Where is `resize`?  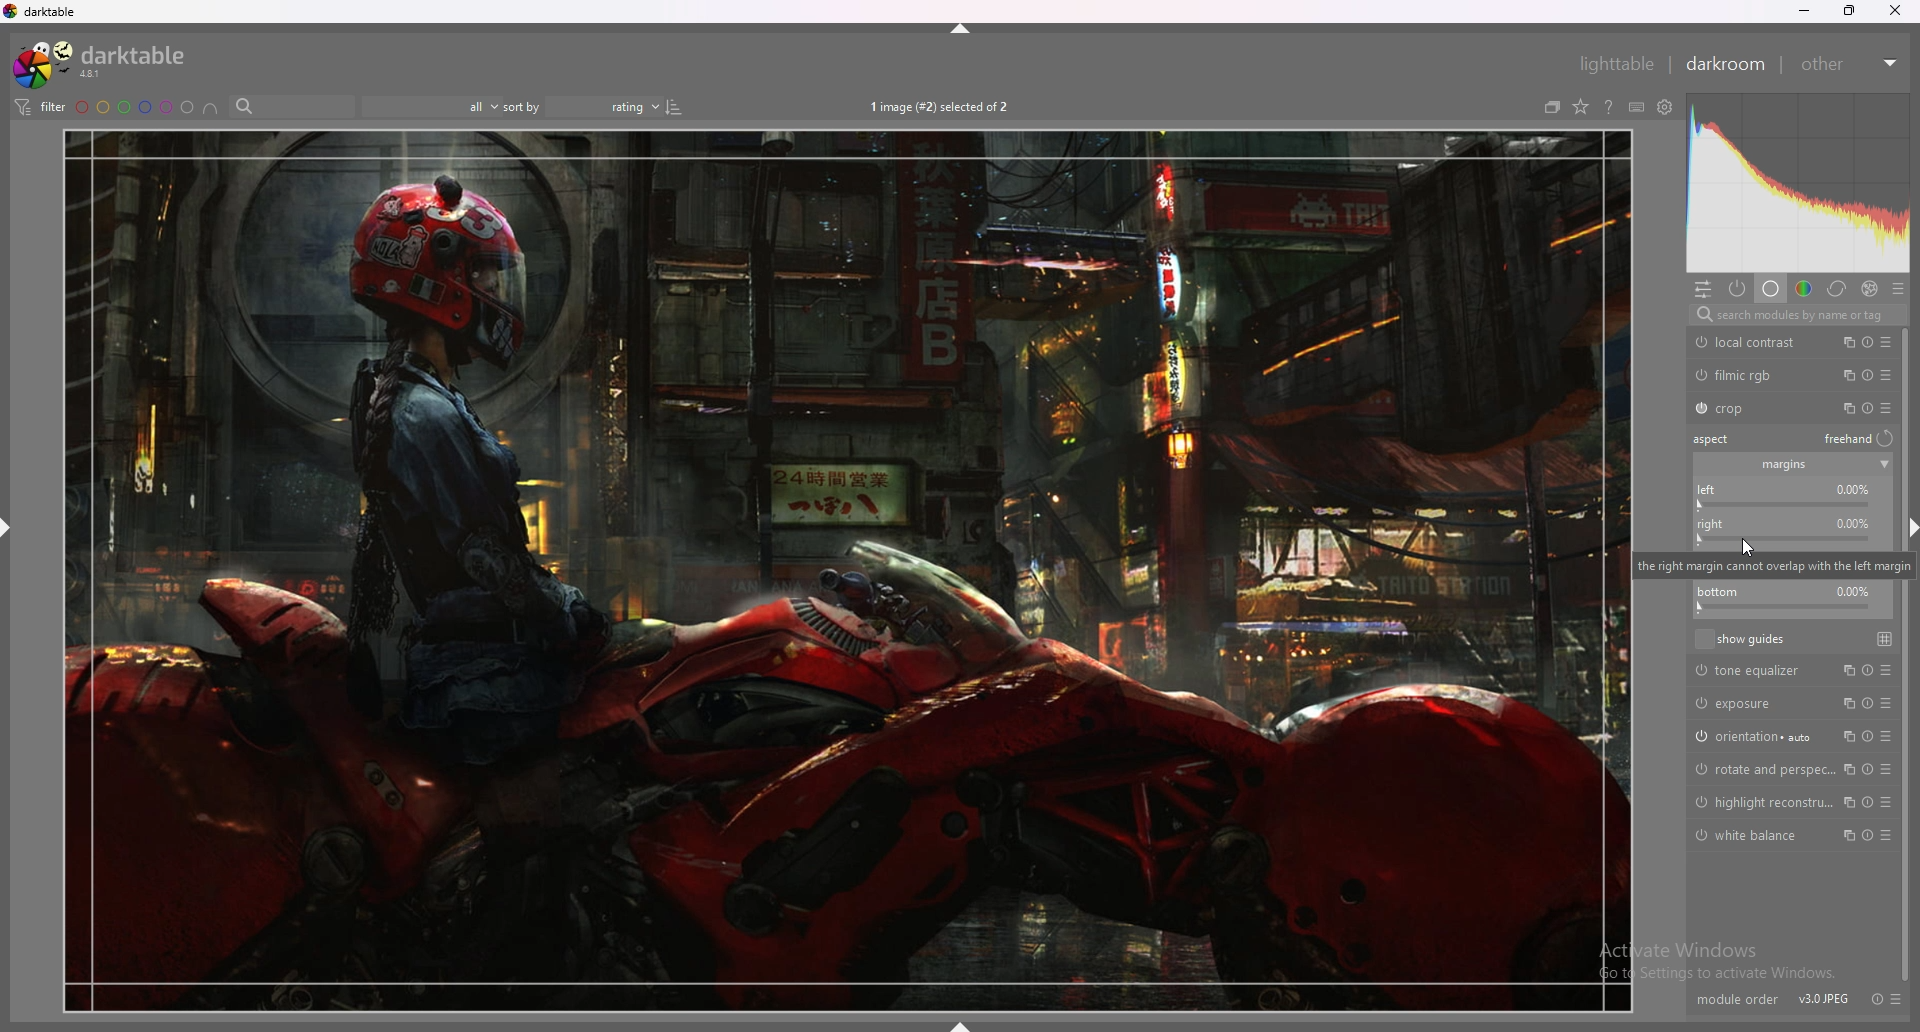
resize is located at coordinates (1849, 10).